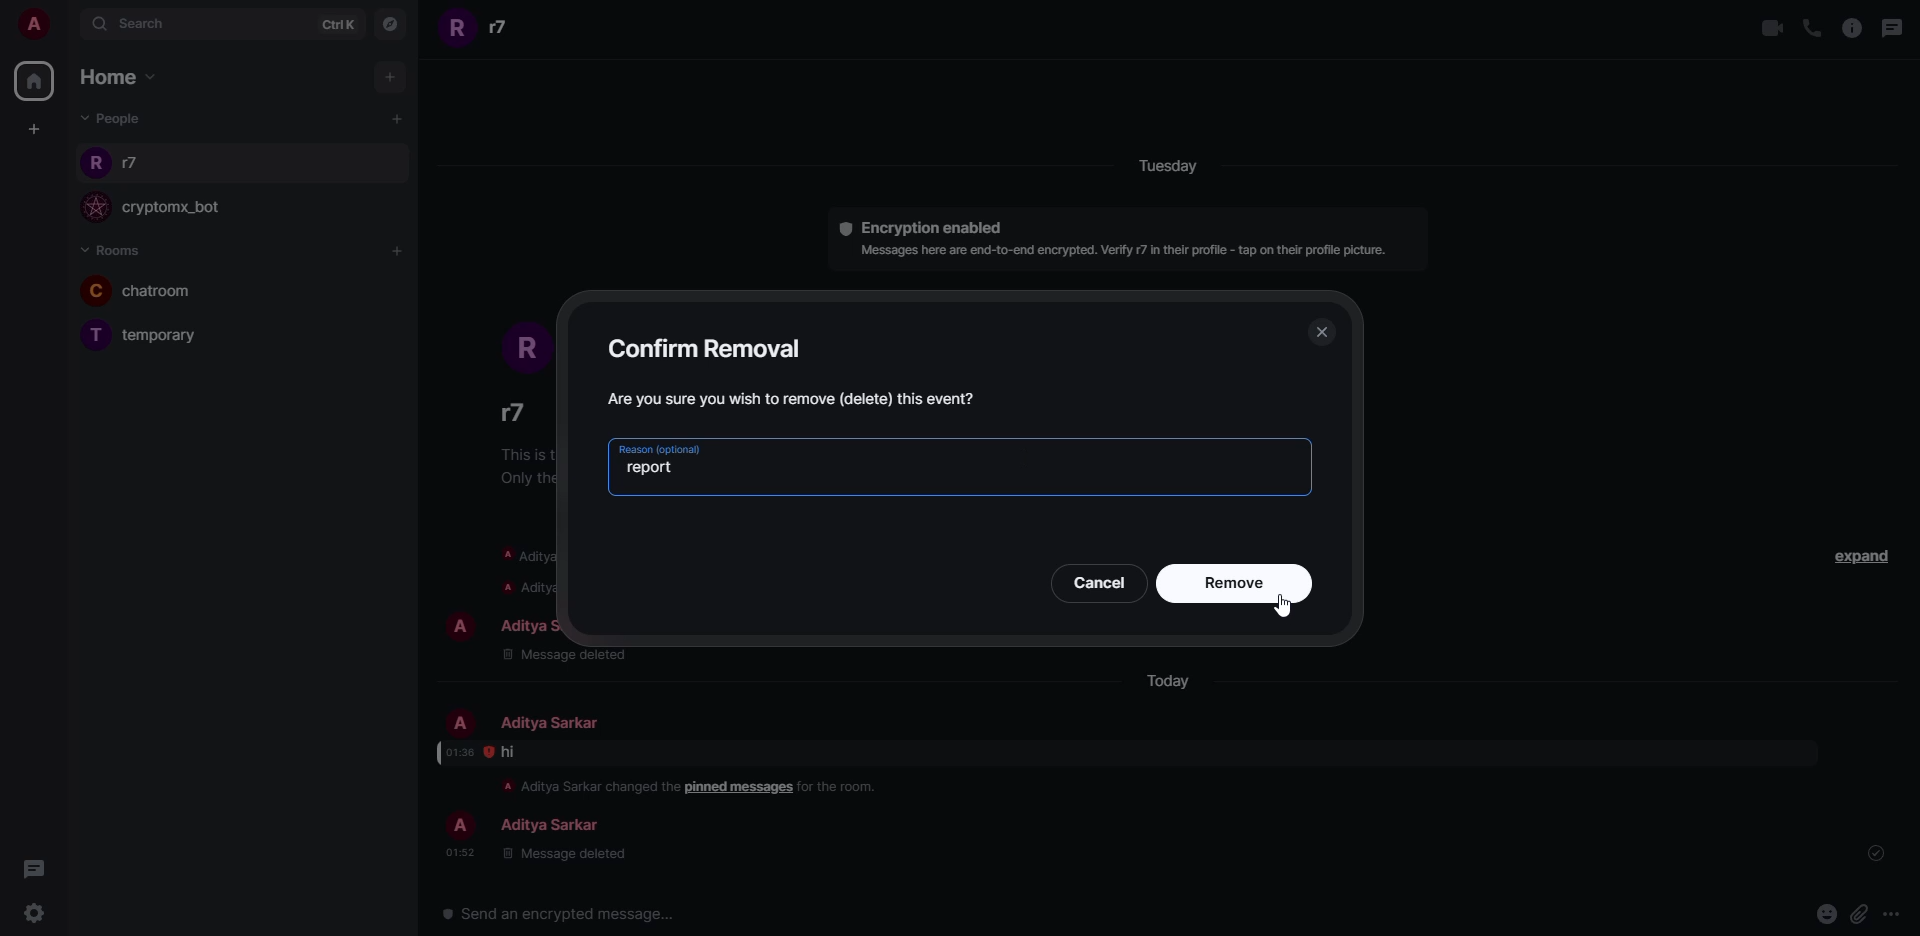 The image size is (1920, 936). Describe the element at coordinates (93, 208) in the screenshot. I see `profile` at that location.